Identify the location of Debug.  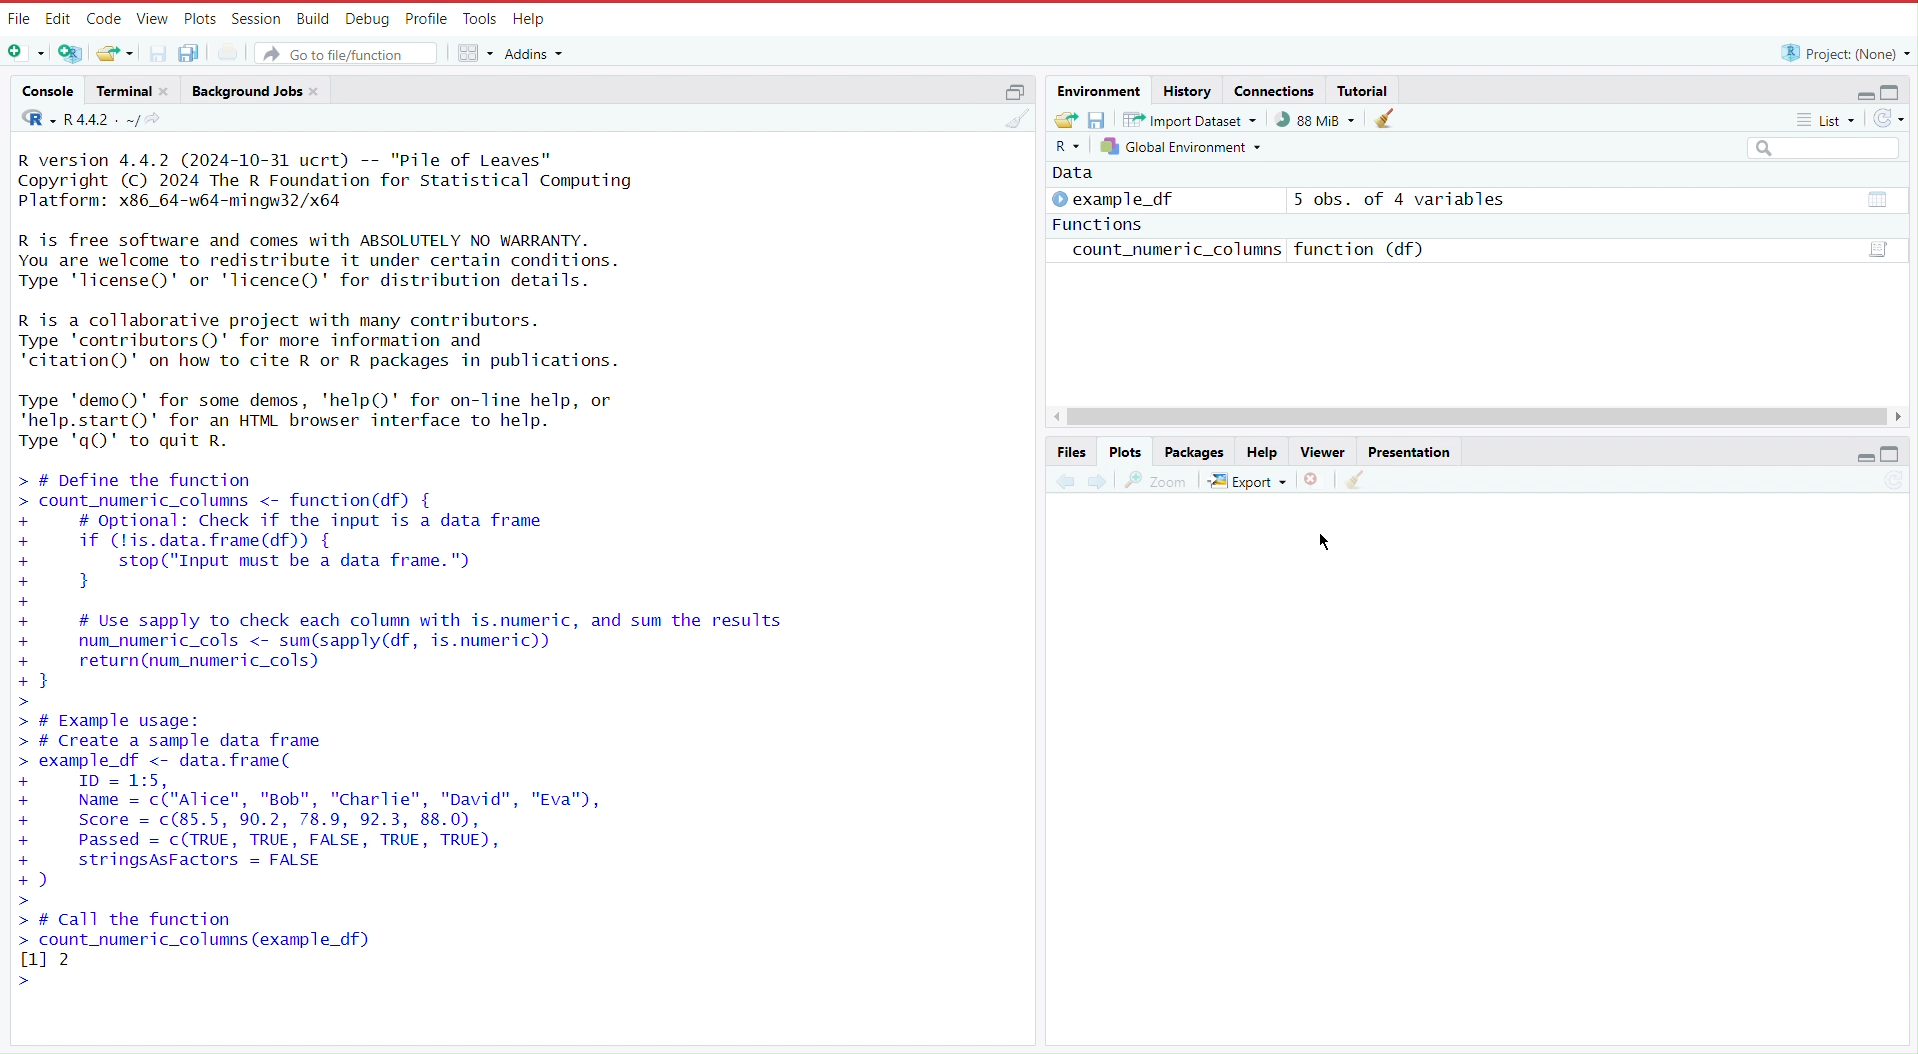
(365, 18).